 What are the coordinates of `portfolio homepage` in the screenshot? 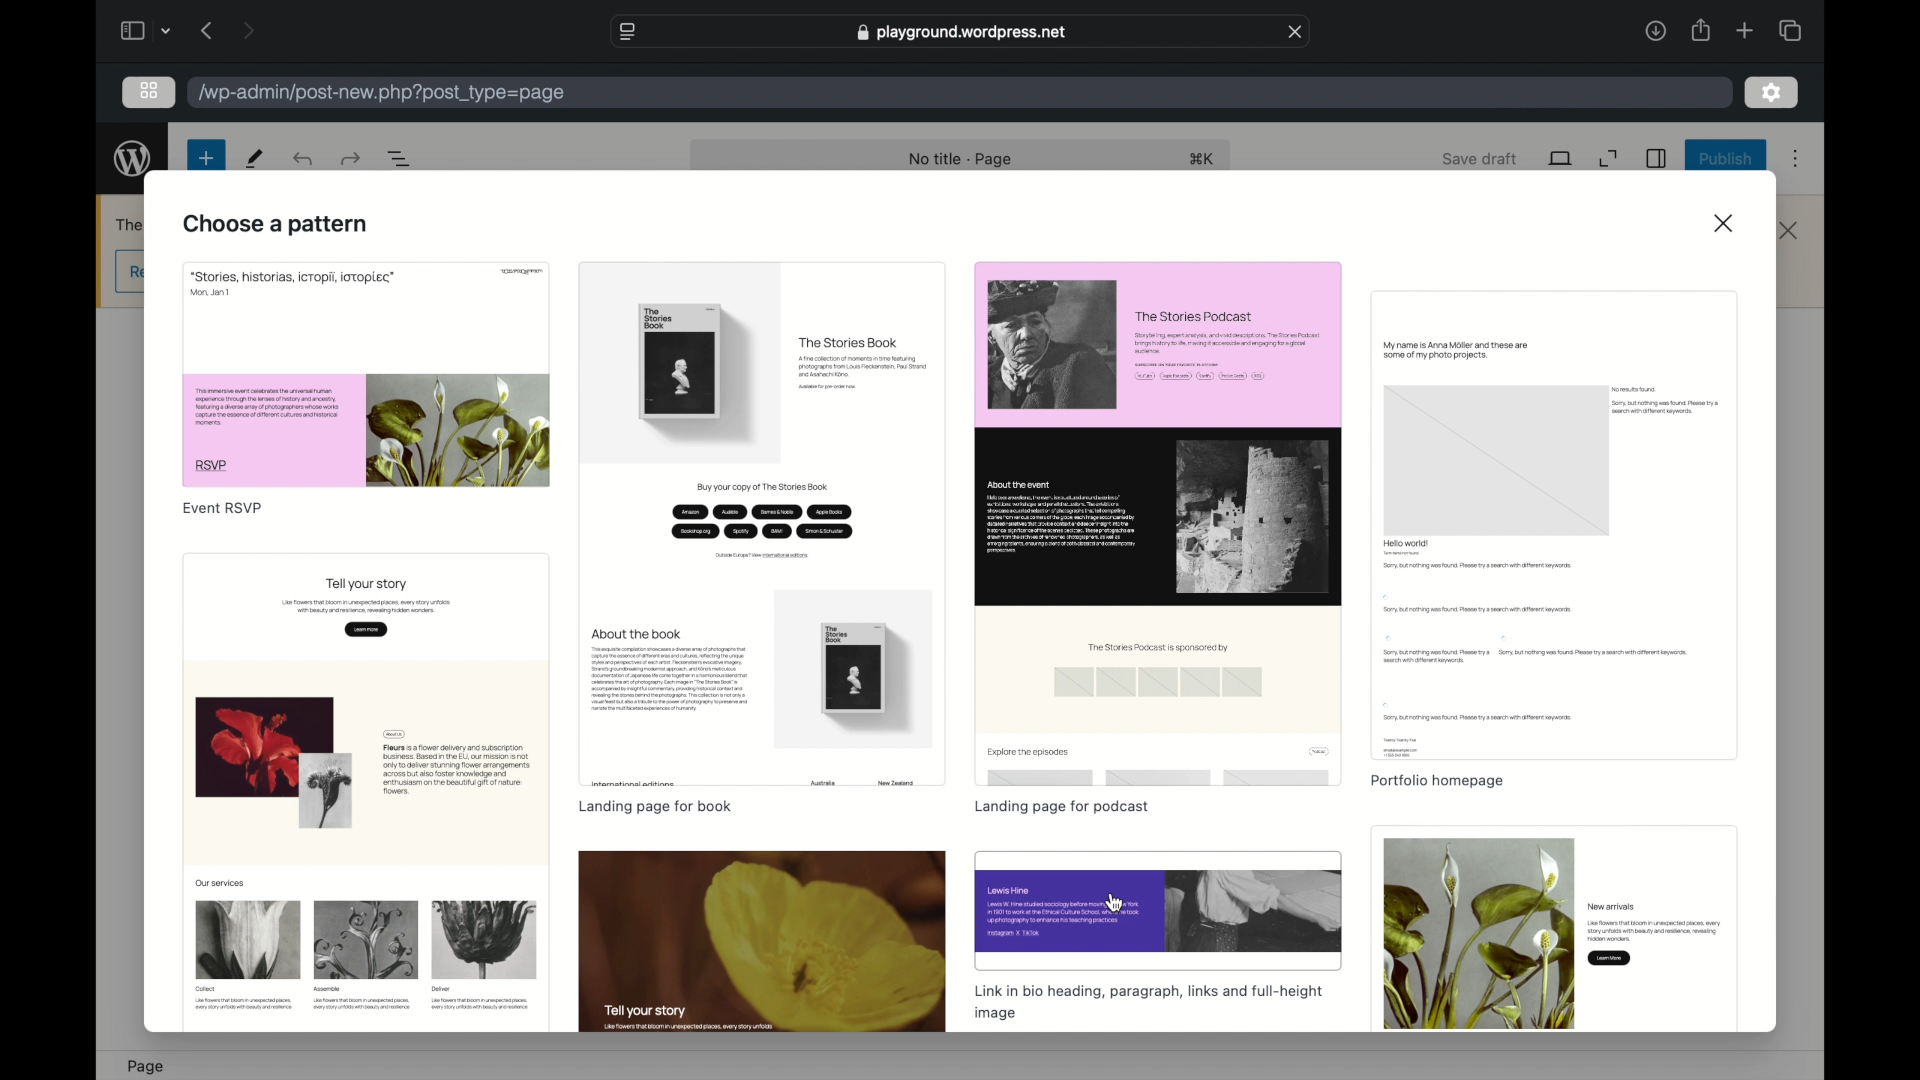 It's located at (1440, 782).